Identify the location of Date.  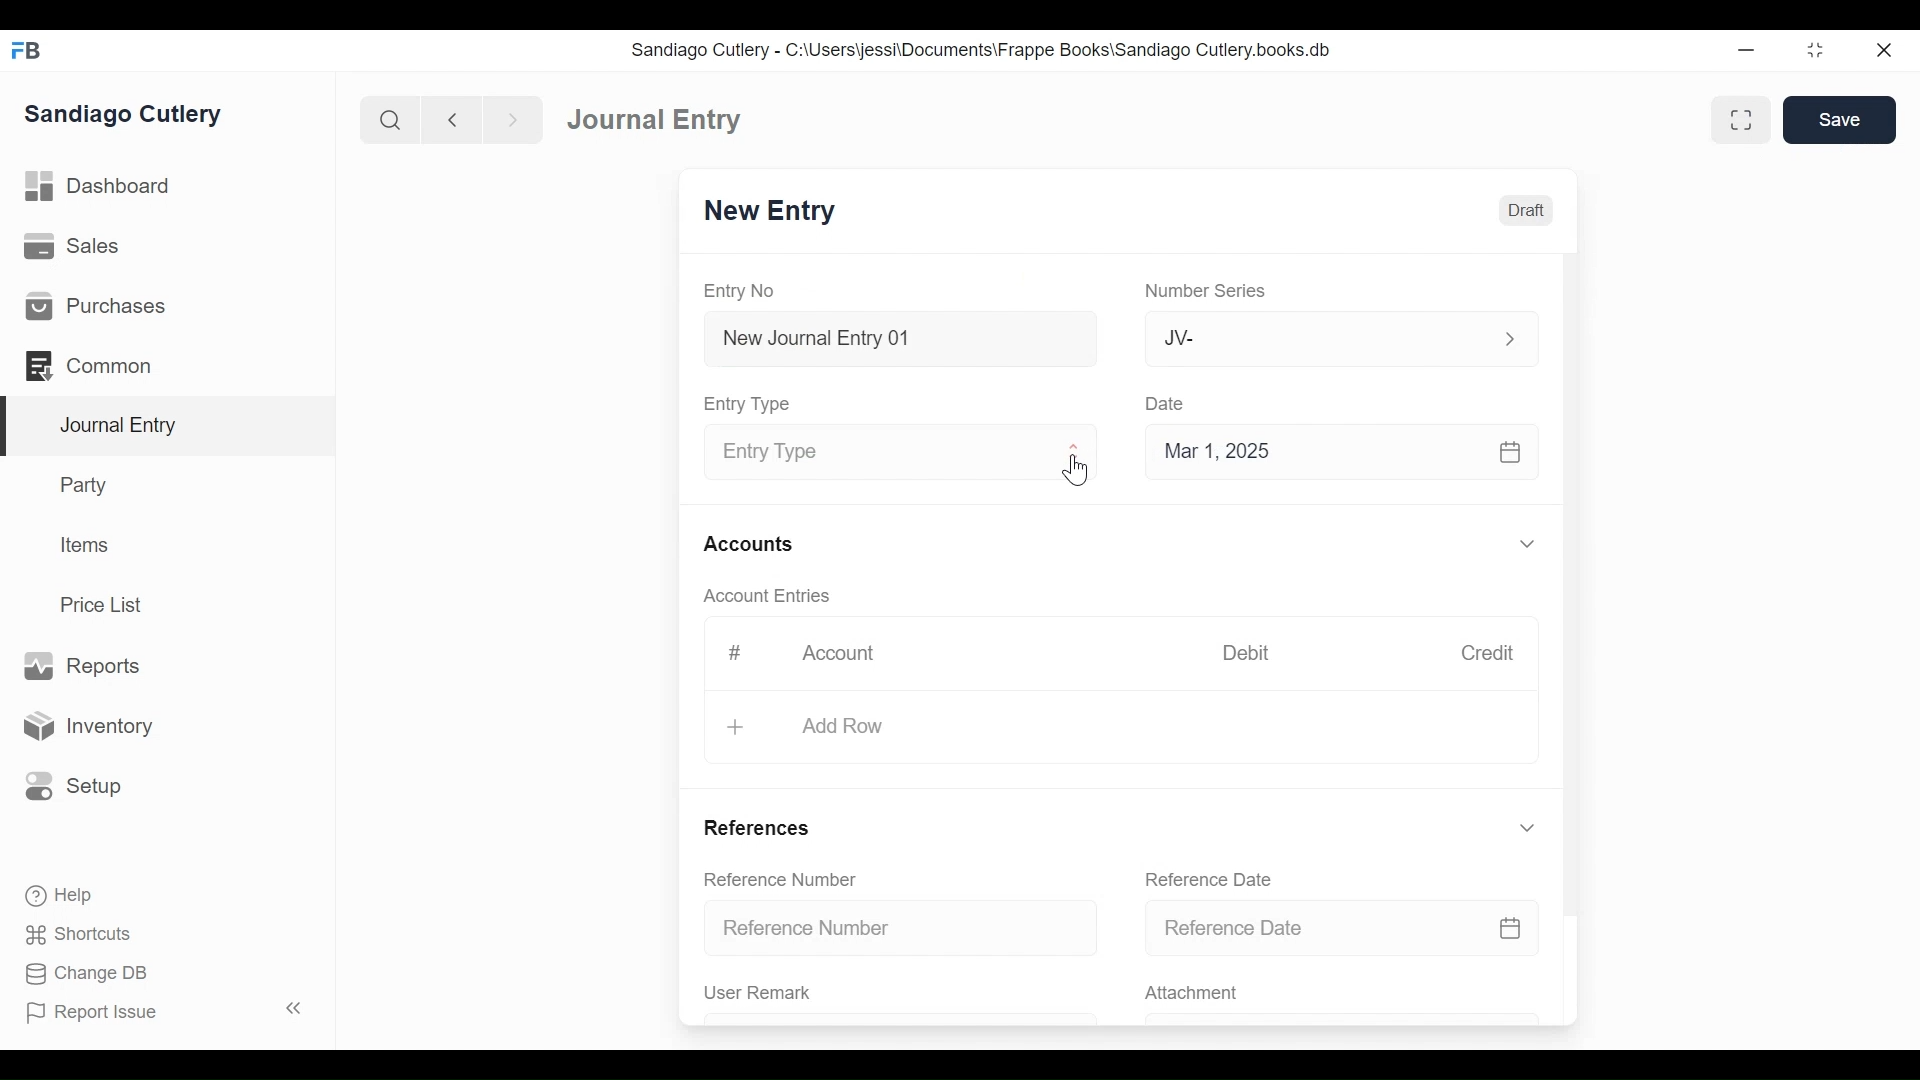
(1166, 403).